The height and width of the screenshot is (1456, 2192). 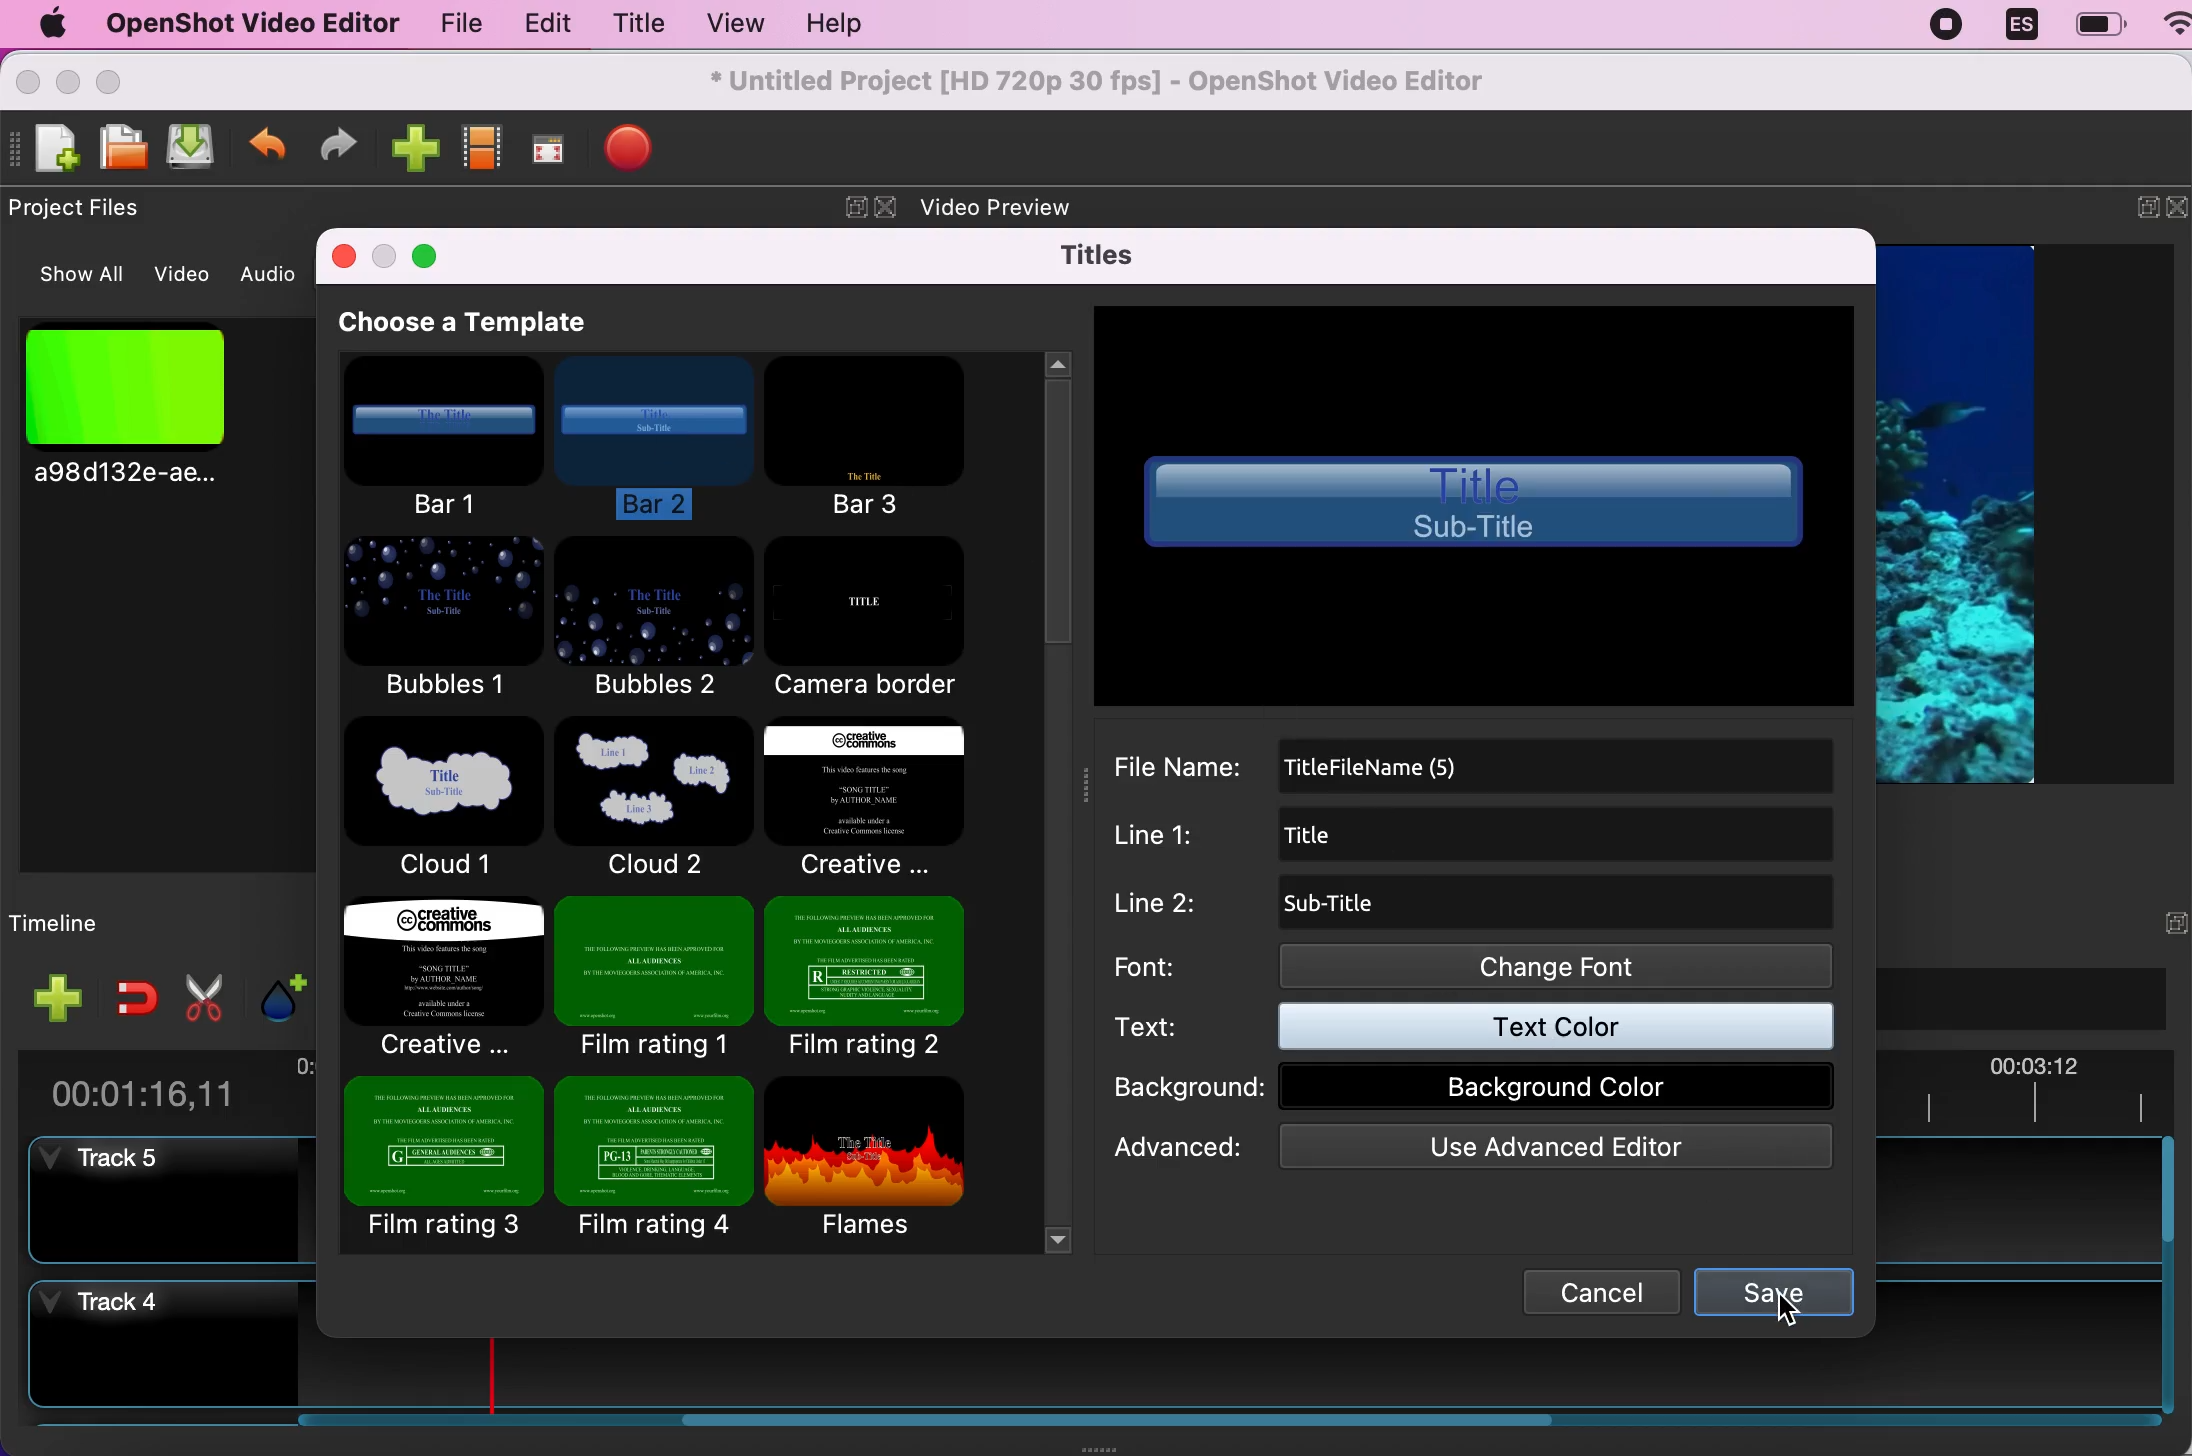 I want to click on cursor, so click(x=1766, y=1311).